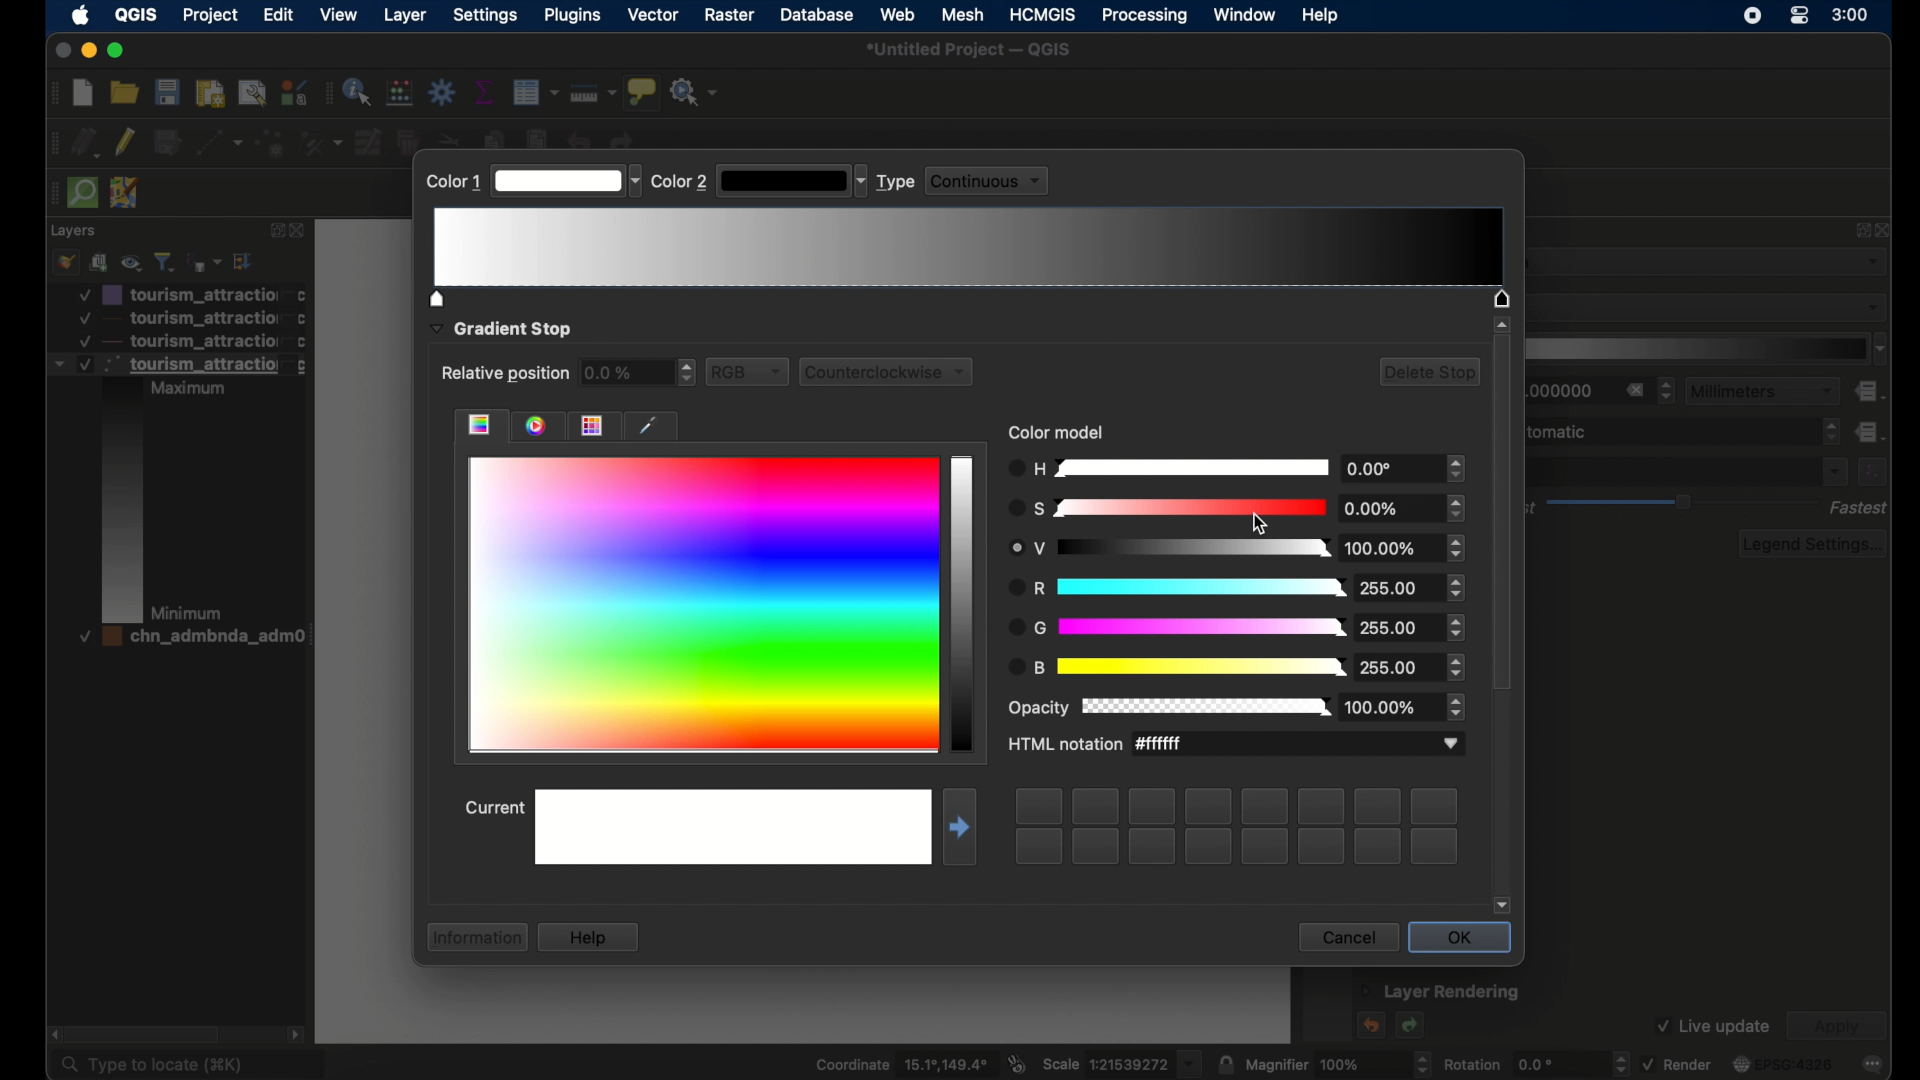 Image resolution: width=1920 pixels, height=1080 pixels. Describe the element at coordinates (443, 93) in the screenshot. I see `toolbox` at that location.